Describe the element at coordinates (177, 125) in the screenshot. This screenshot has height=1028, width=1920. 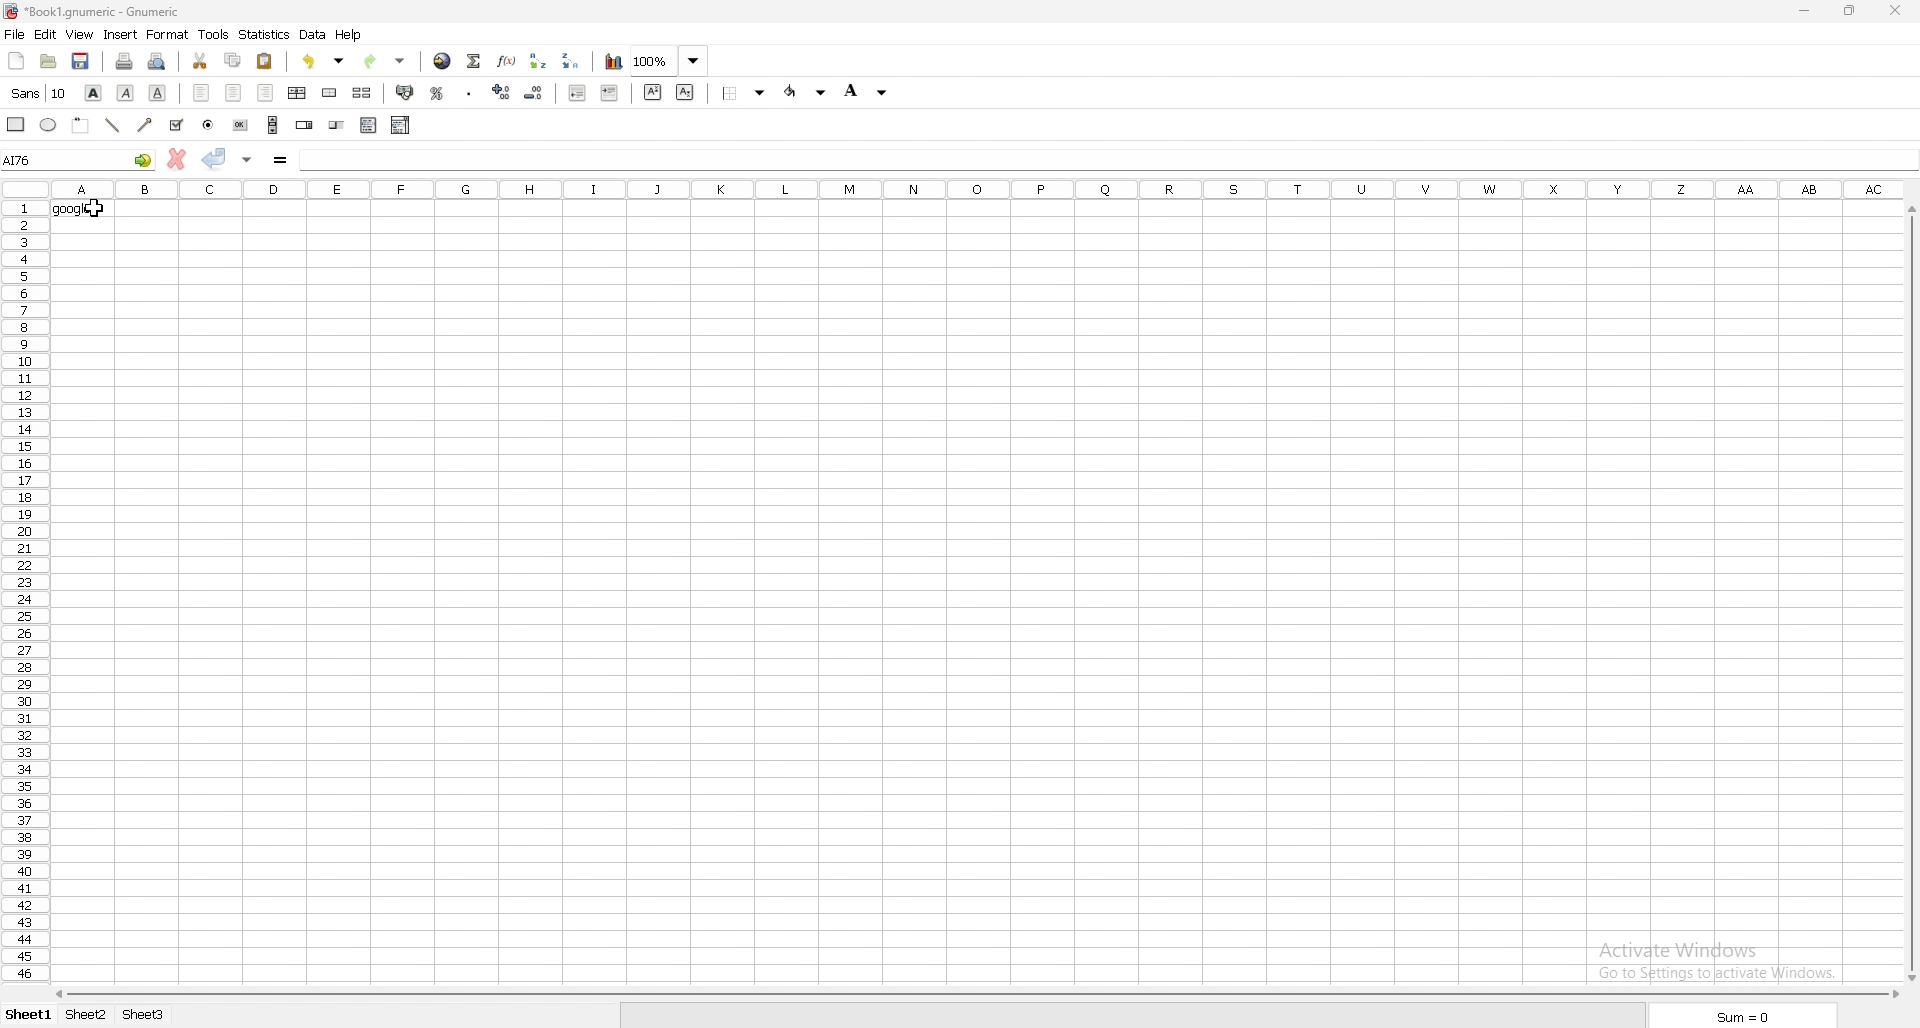
I see `tickbox` at that location.